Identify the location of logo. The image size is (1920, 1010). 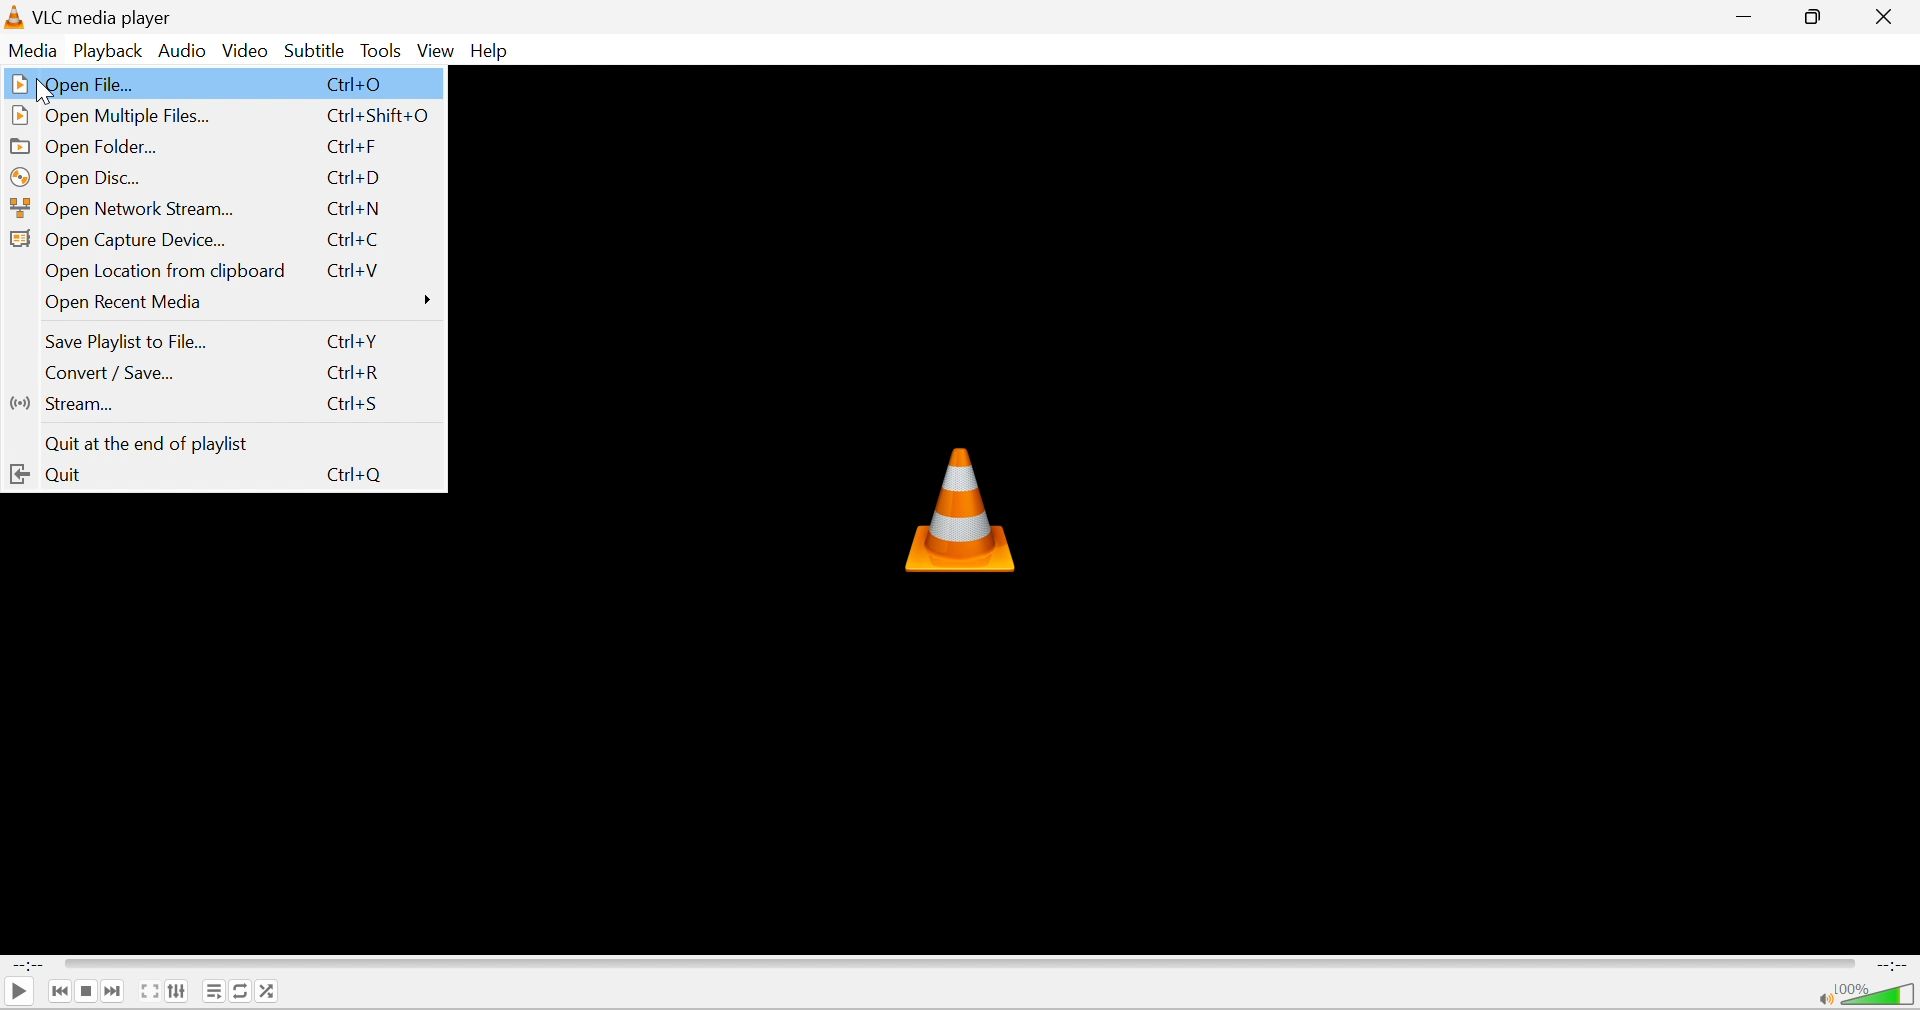
(16, 18).